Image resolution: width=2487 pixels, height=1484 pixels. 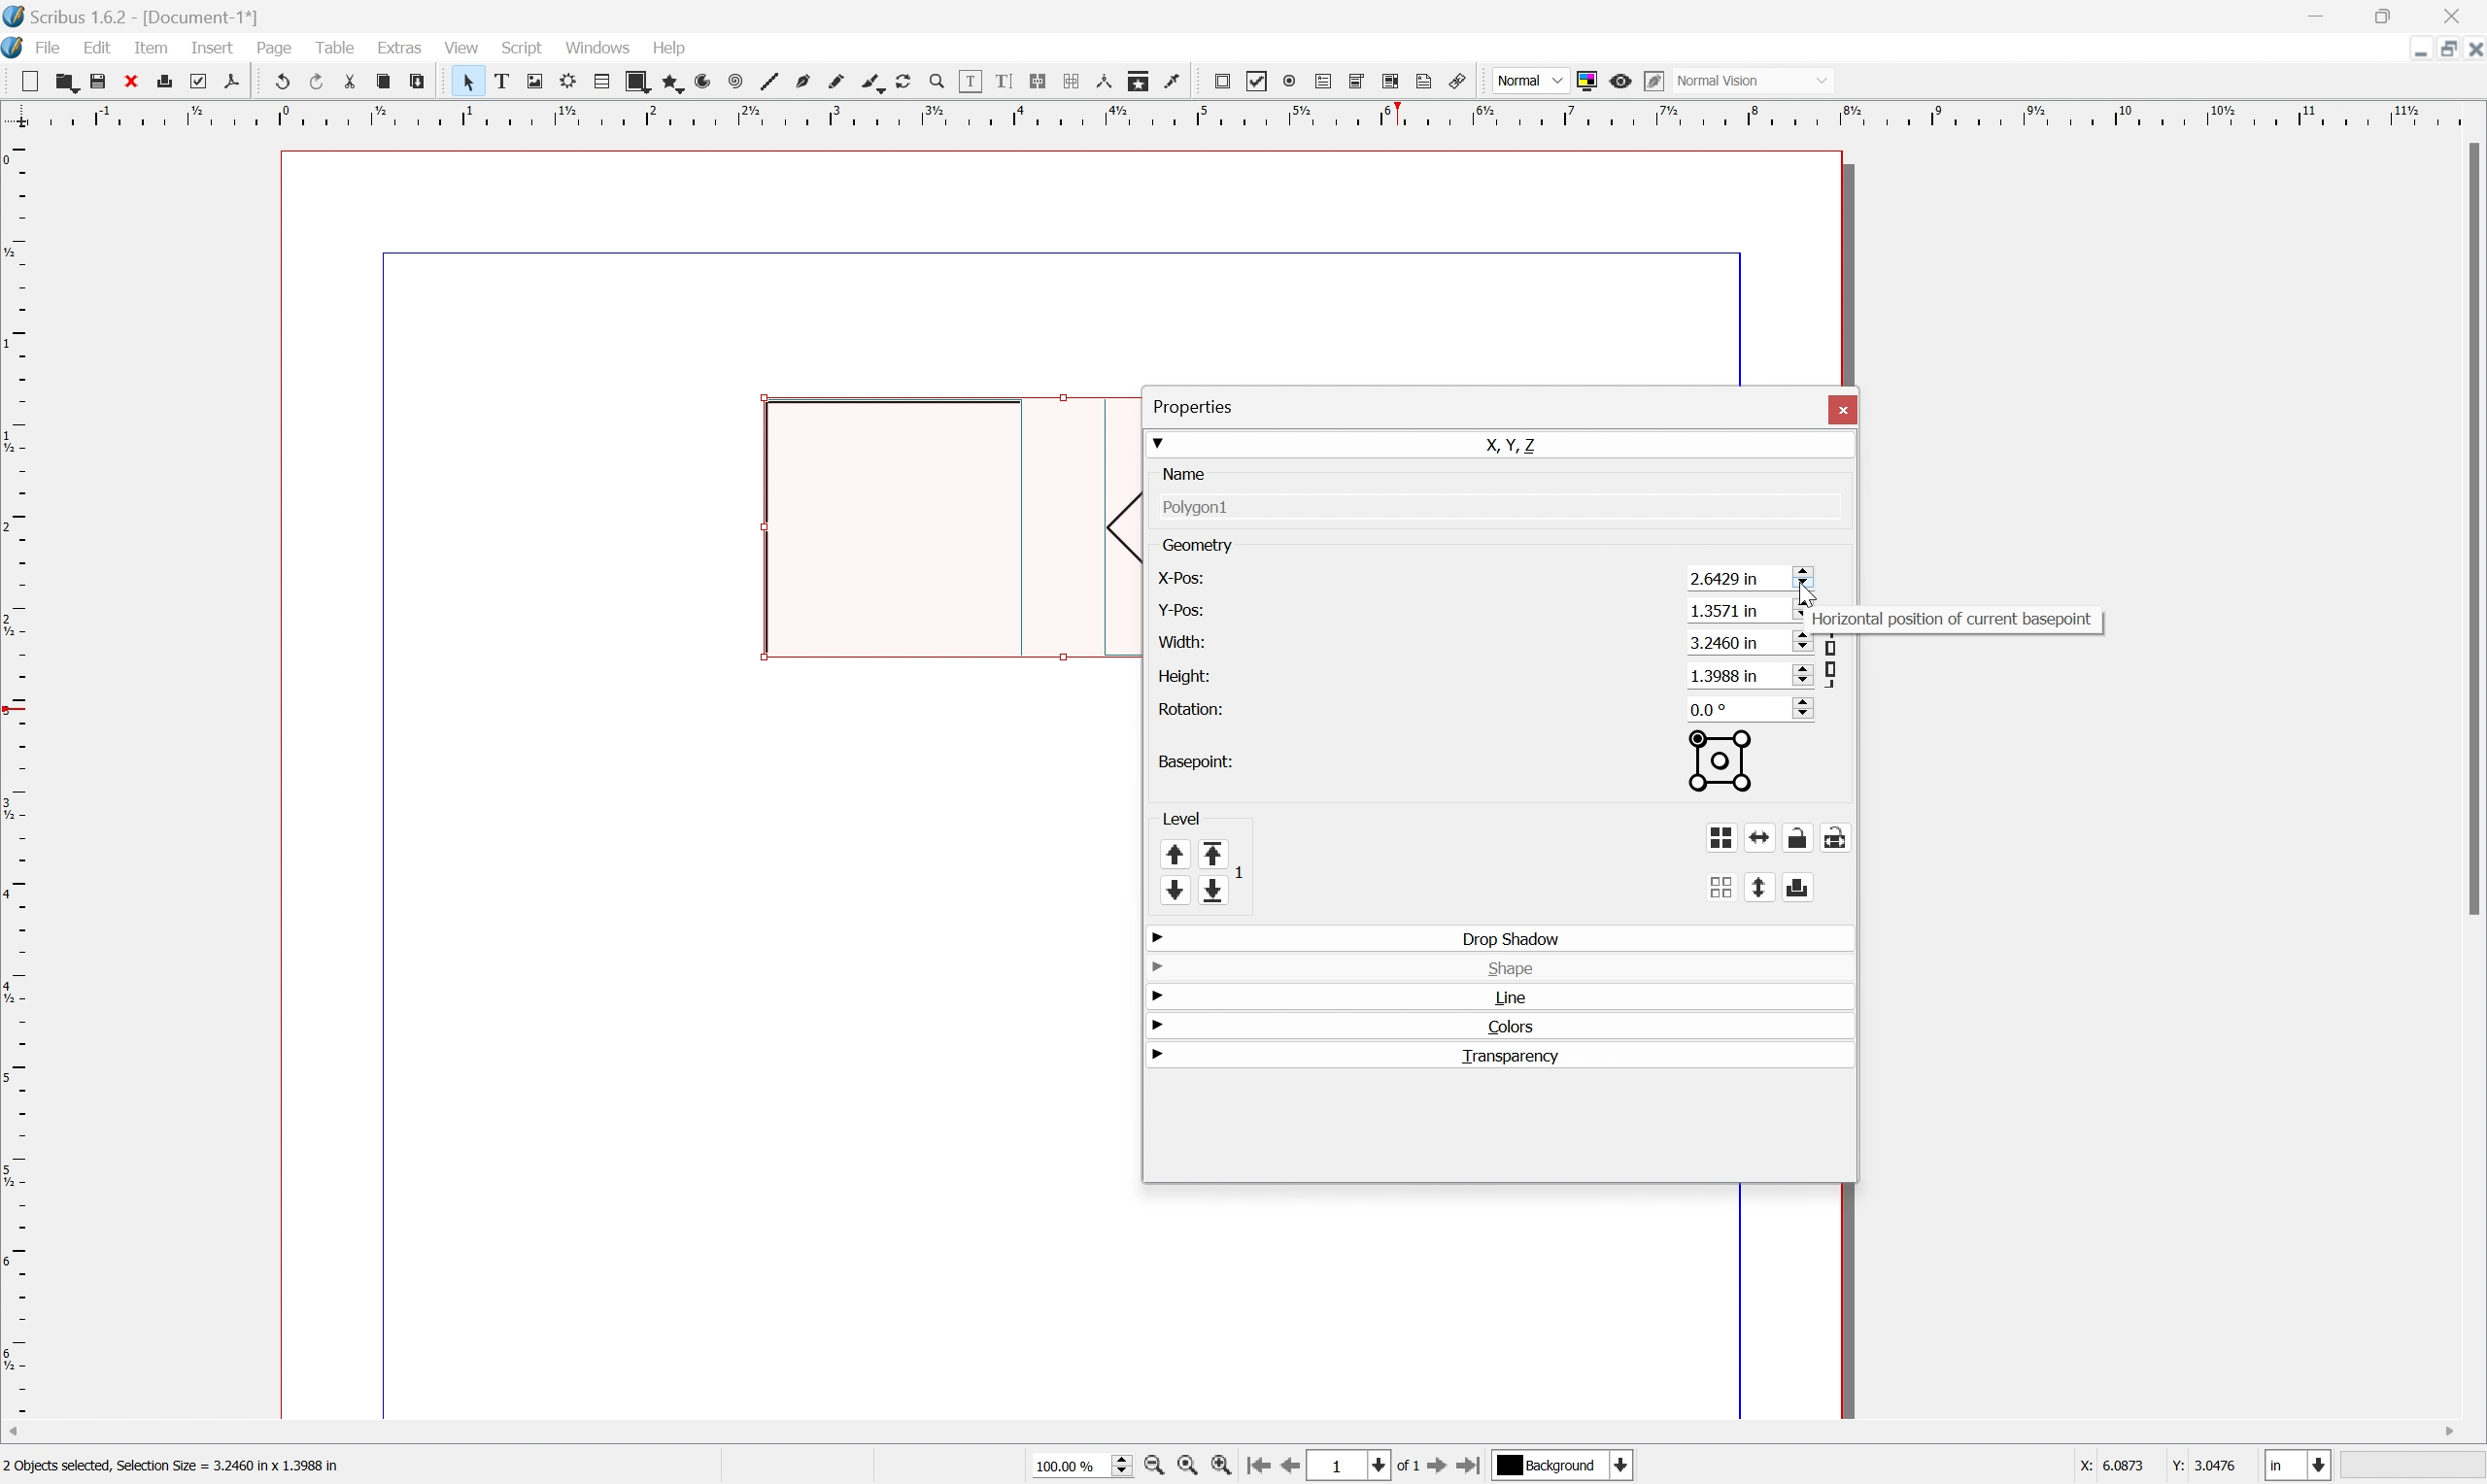 I want to click on preflight verifier, so click(x=194, y=75).